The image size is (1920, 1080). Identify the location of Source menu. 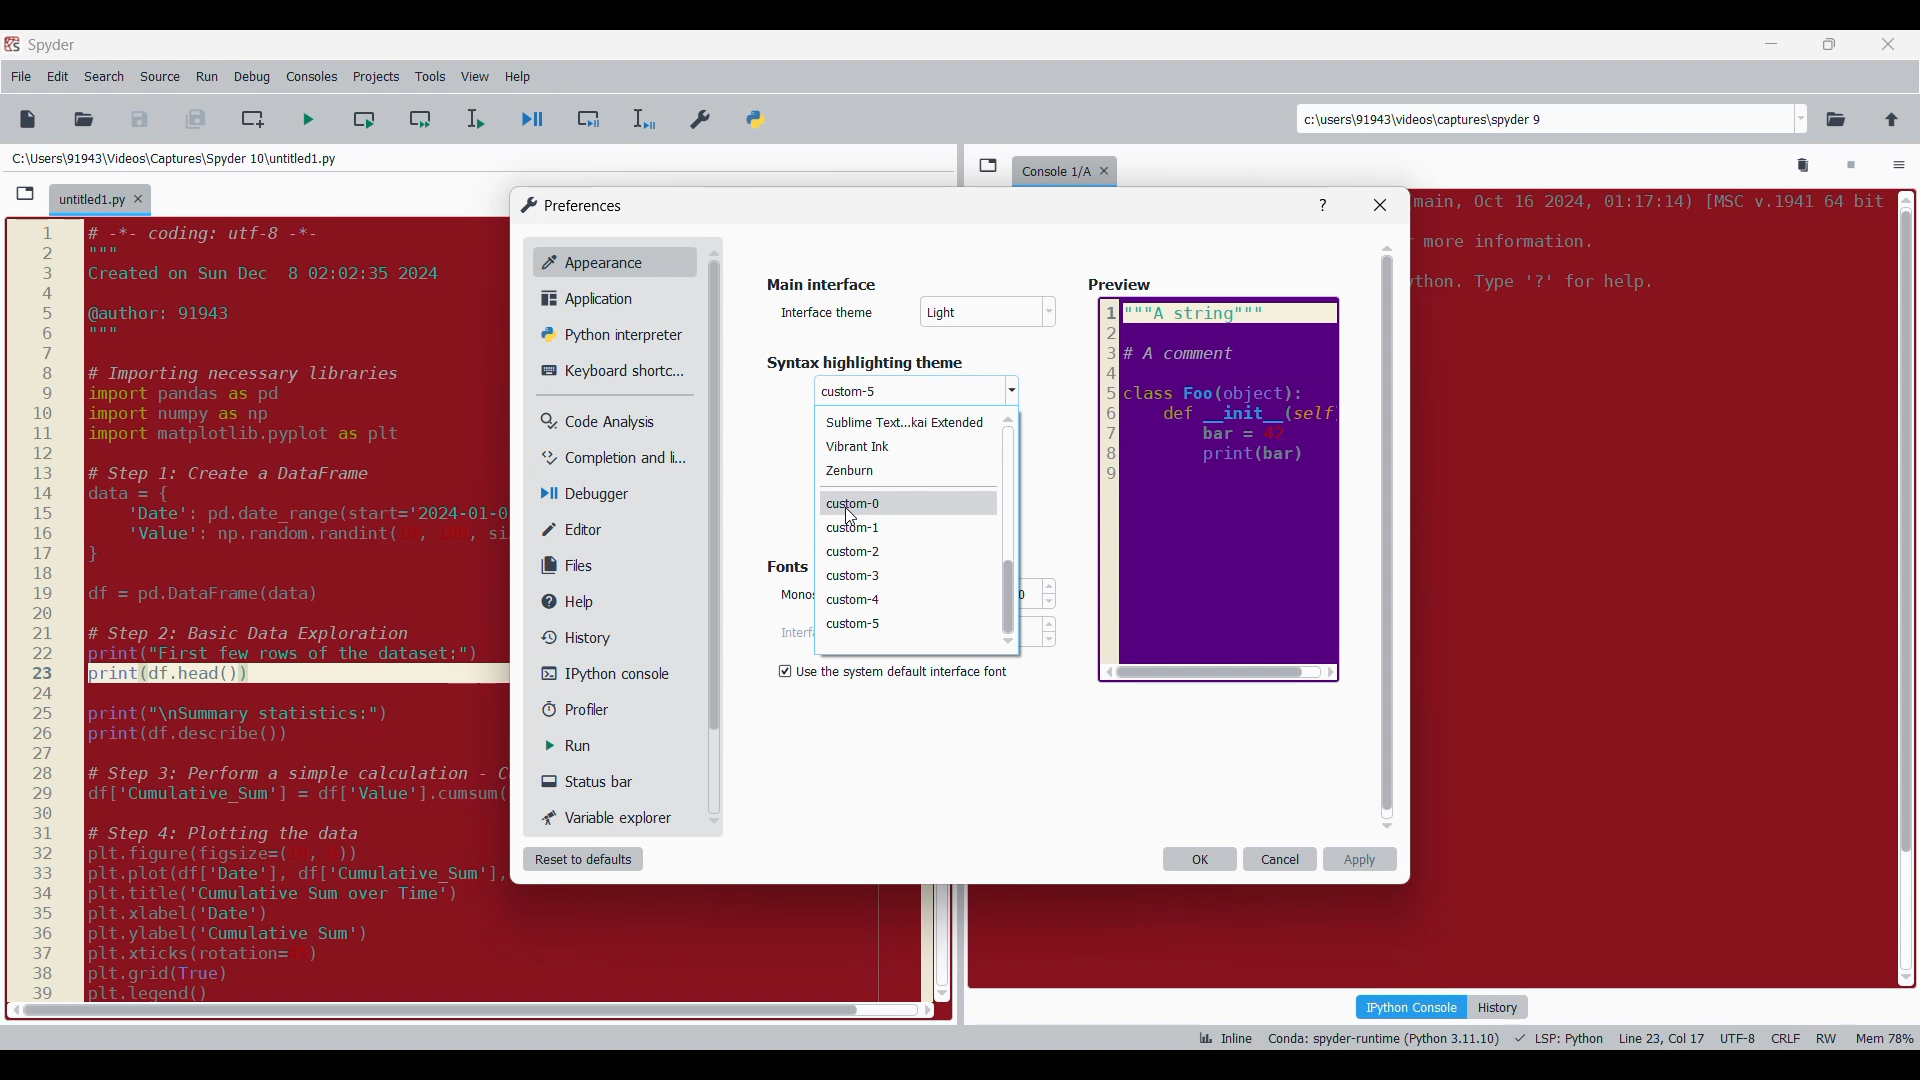
(159, 77).